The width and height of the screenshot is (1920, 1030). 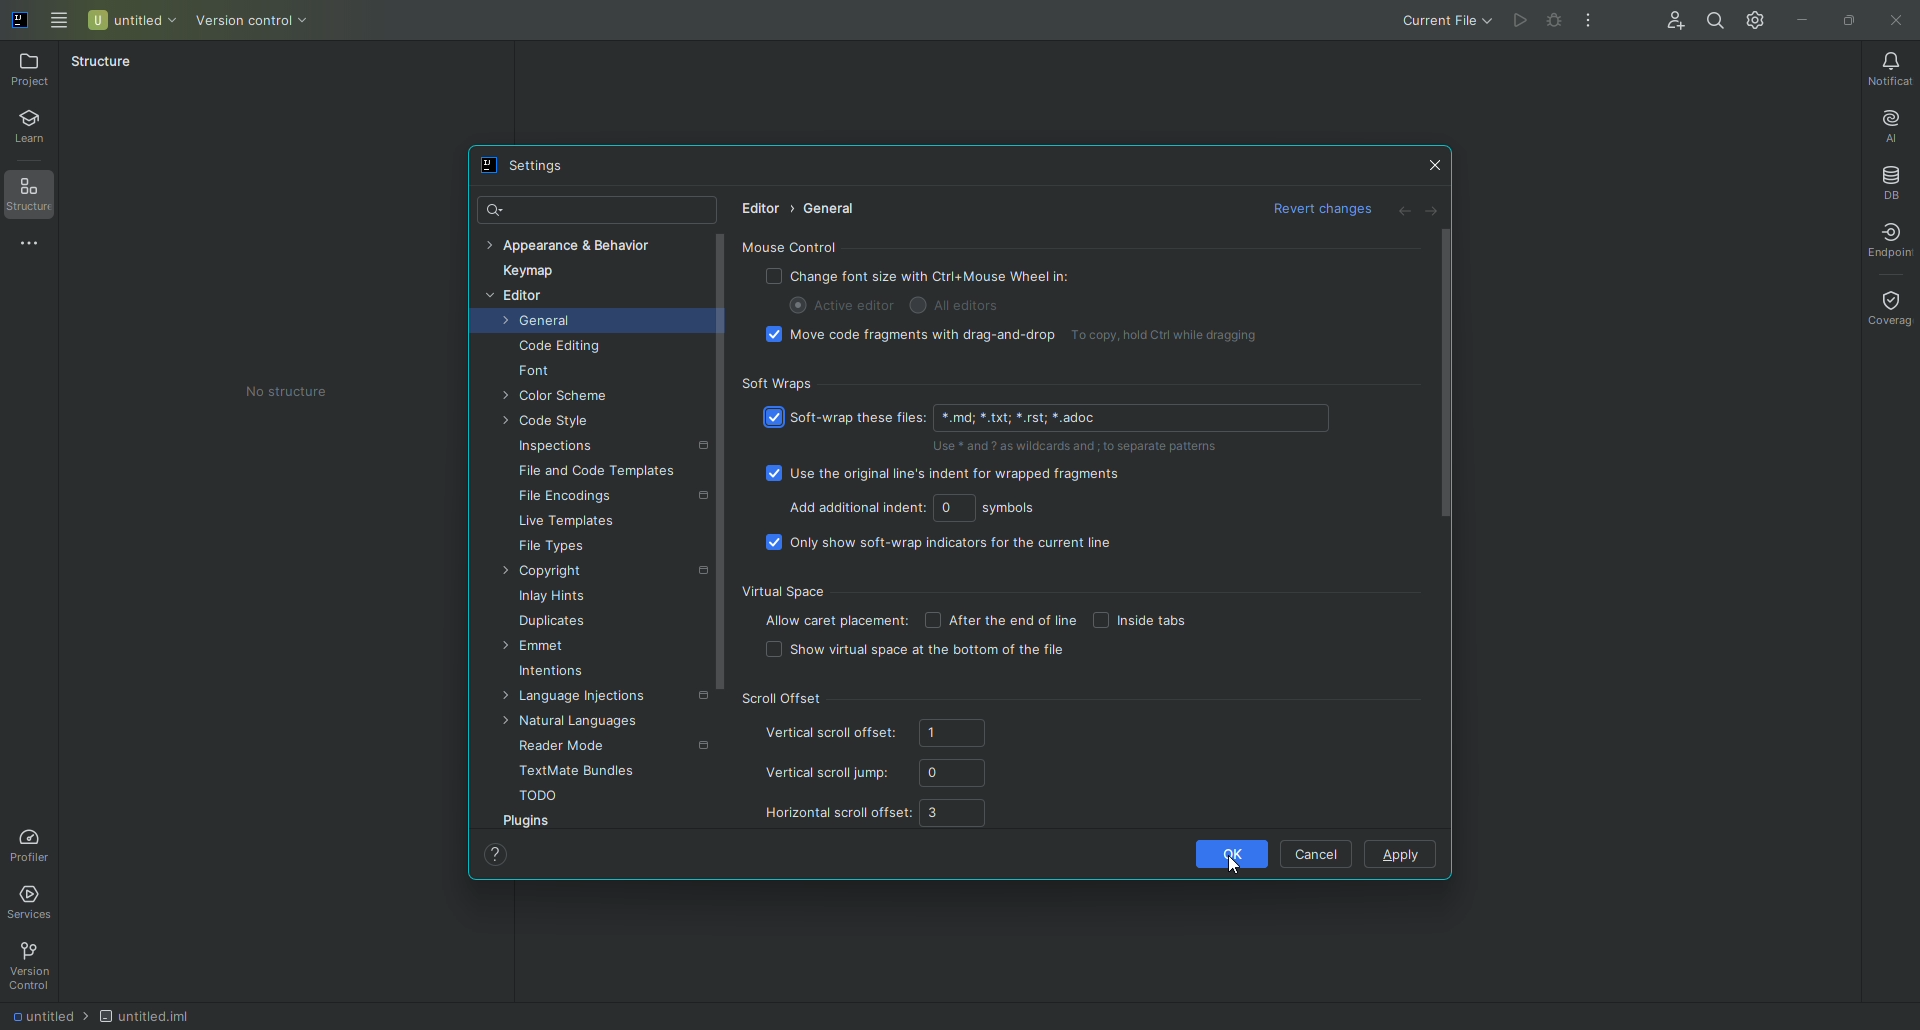 What do you see at coordinates (35, 75) in the screenshot?
I see `Project` at bounding box center [35, 75].